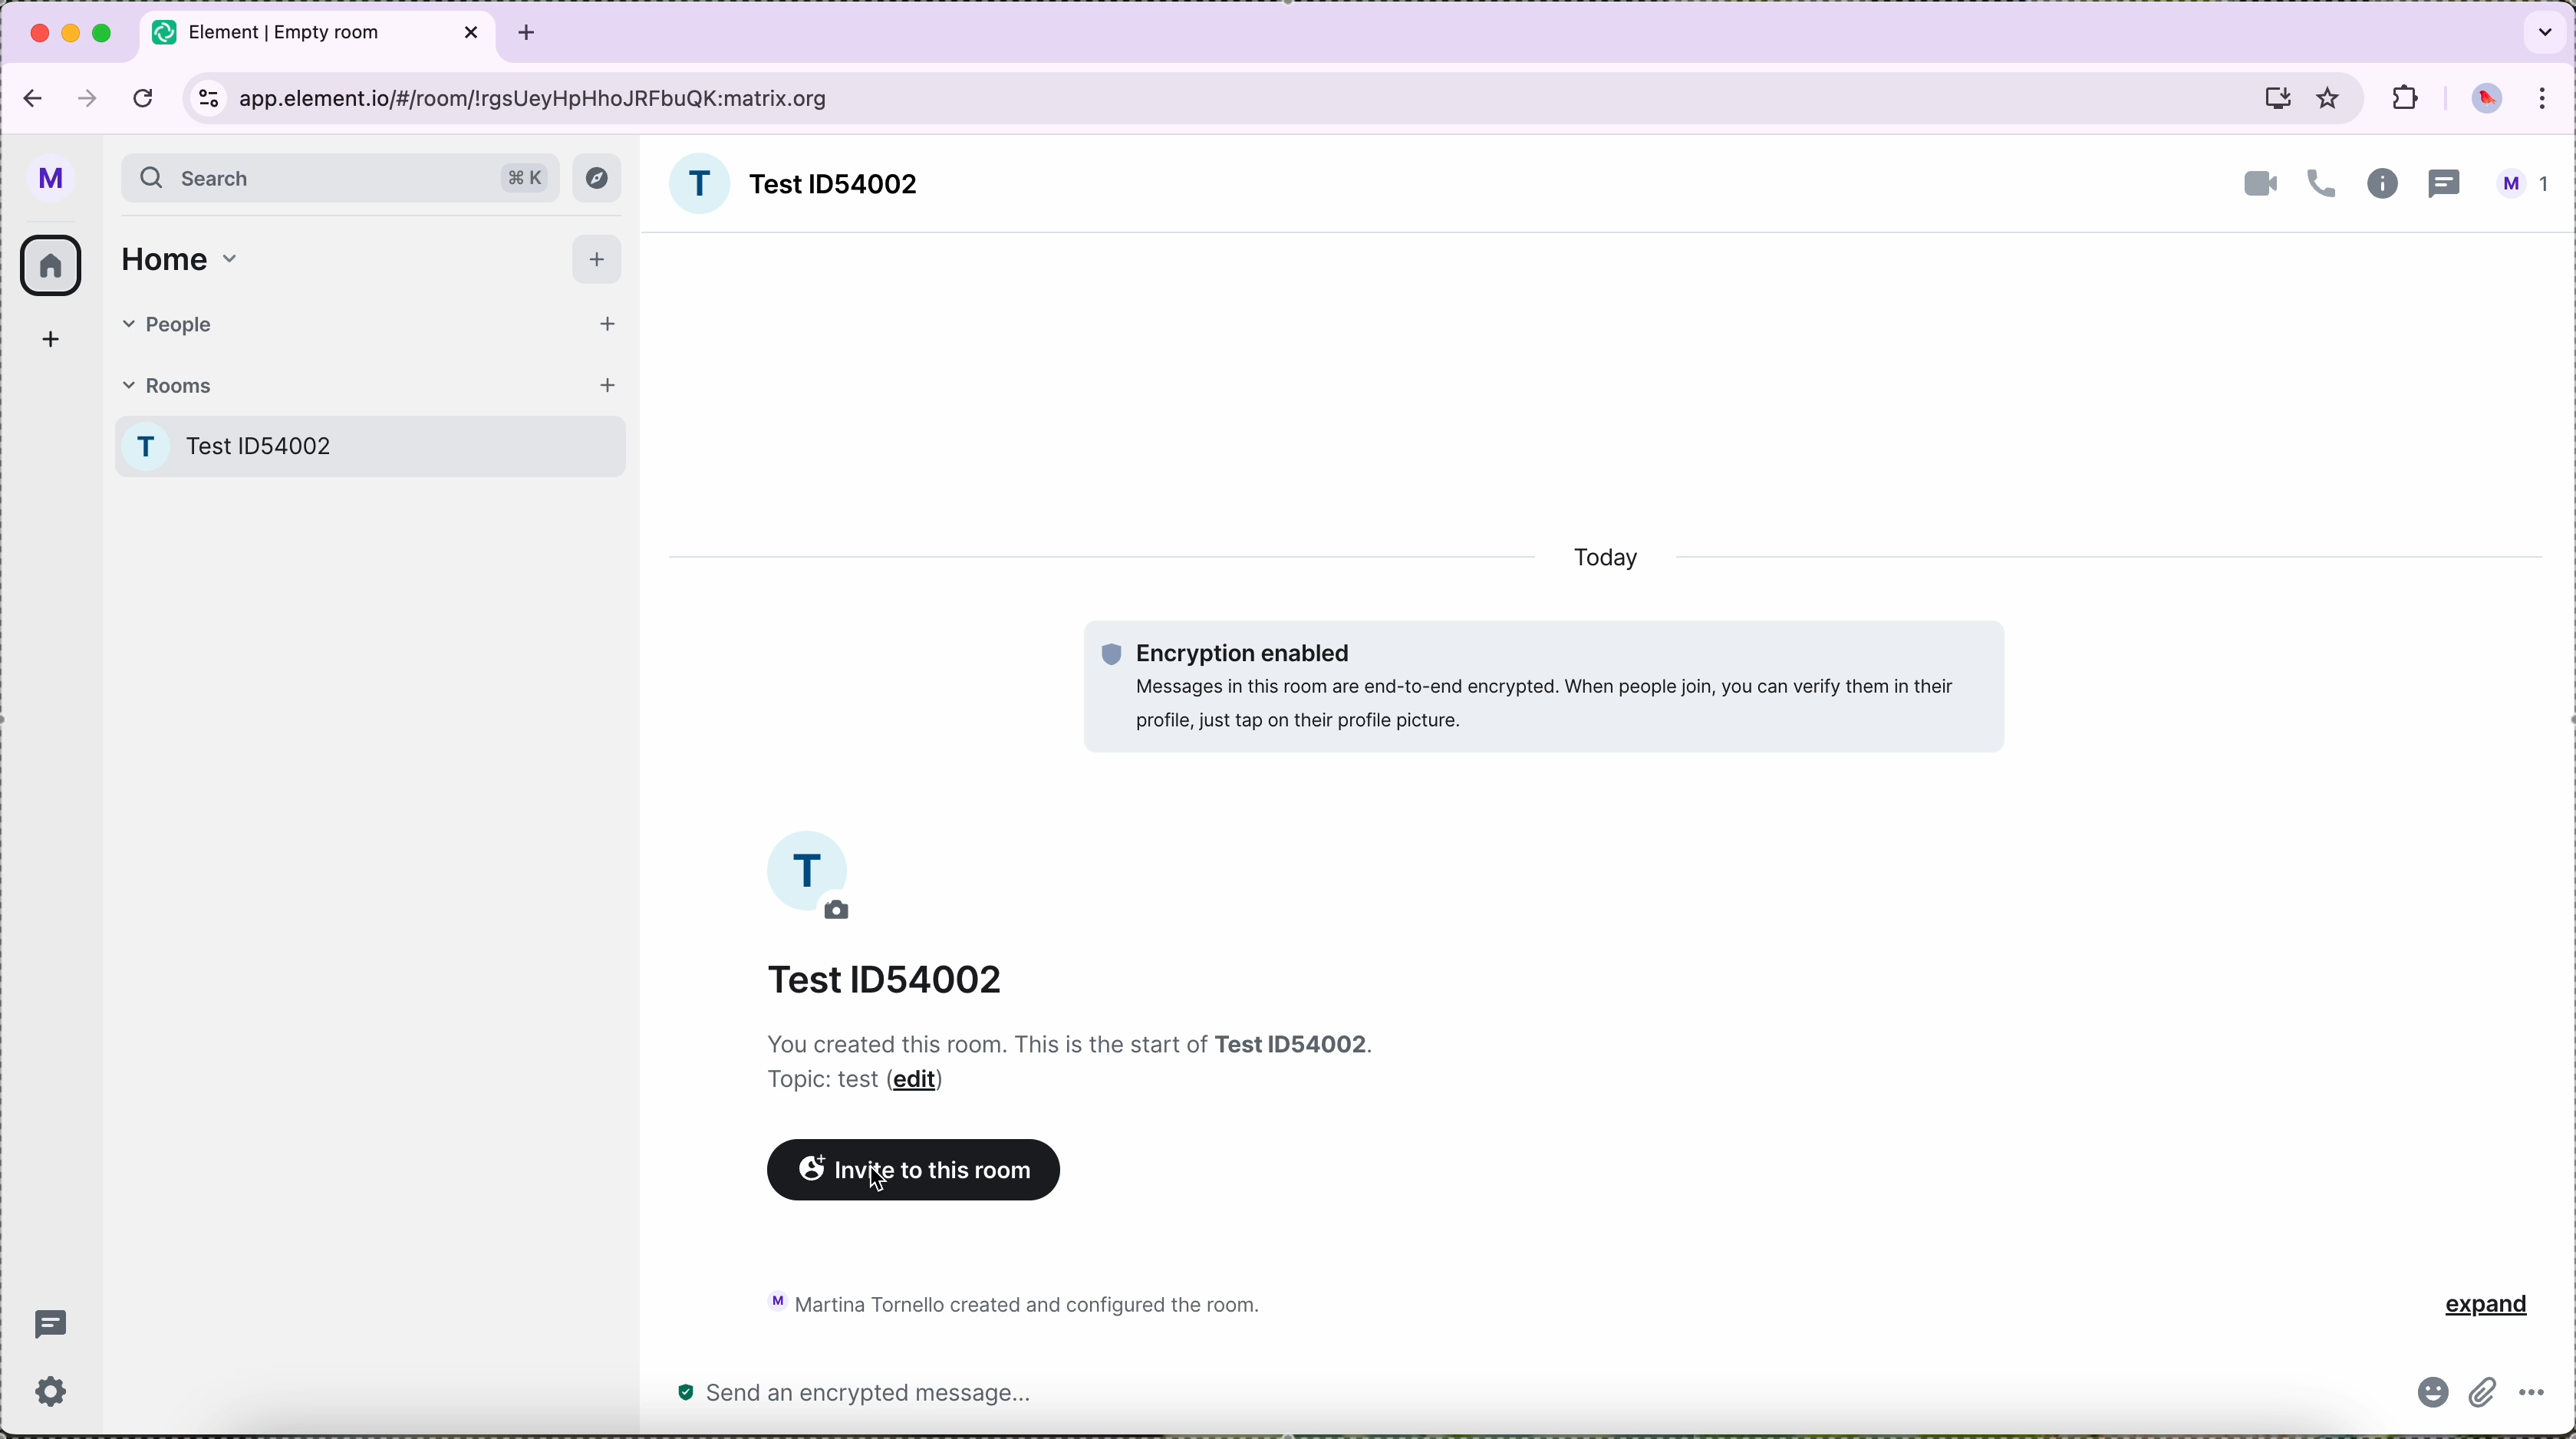  I want to click on more options, so click(2534, 1395).